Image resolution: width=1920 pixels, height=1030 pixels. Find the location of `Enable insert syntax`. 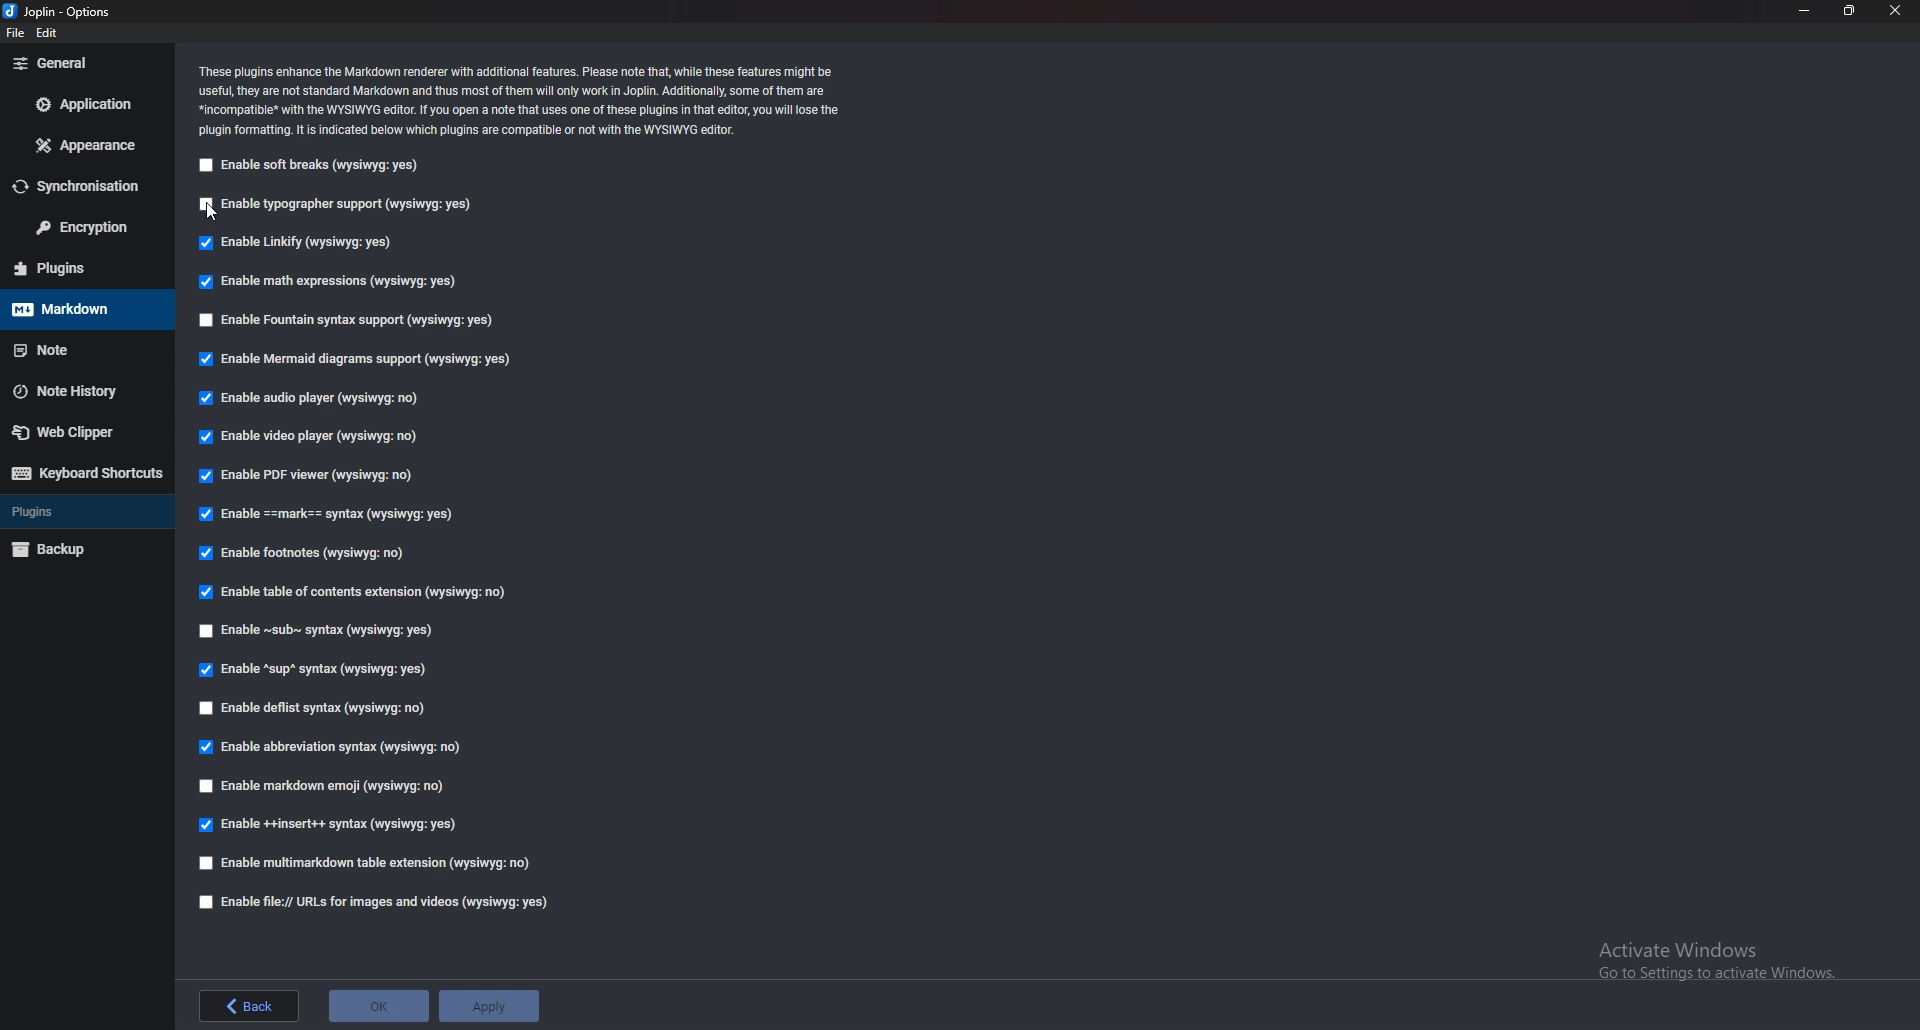

Enable insert syntax is located at coordinates (330, 824).